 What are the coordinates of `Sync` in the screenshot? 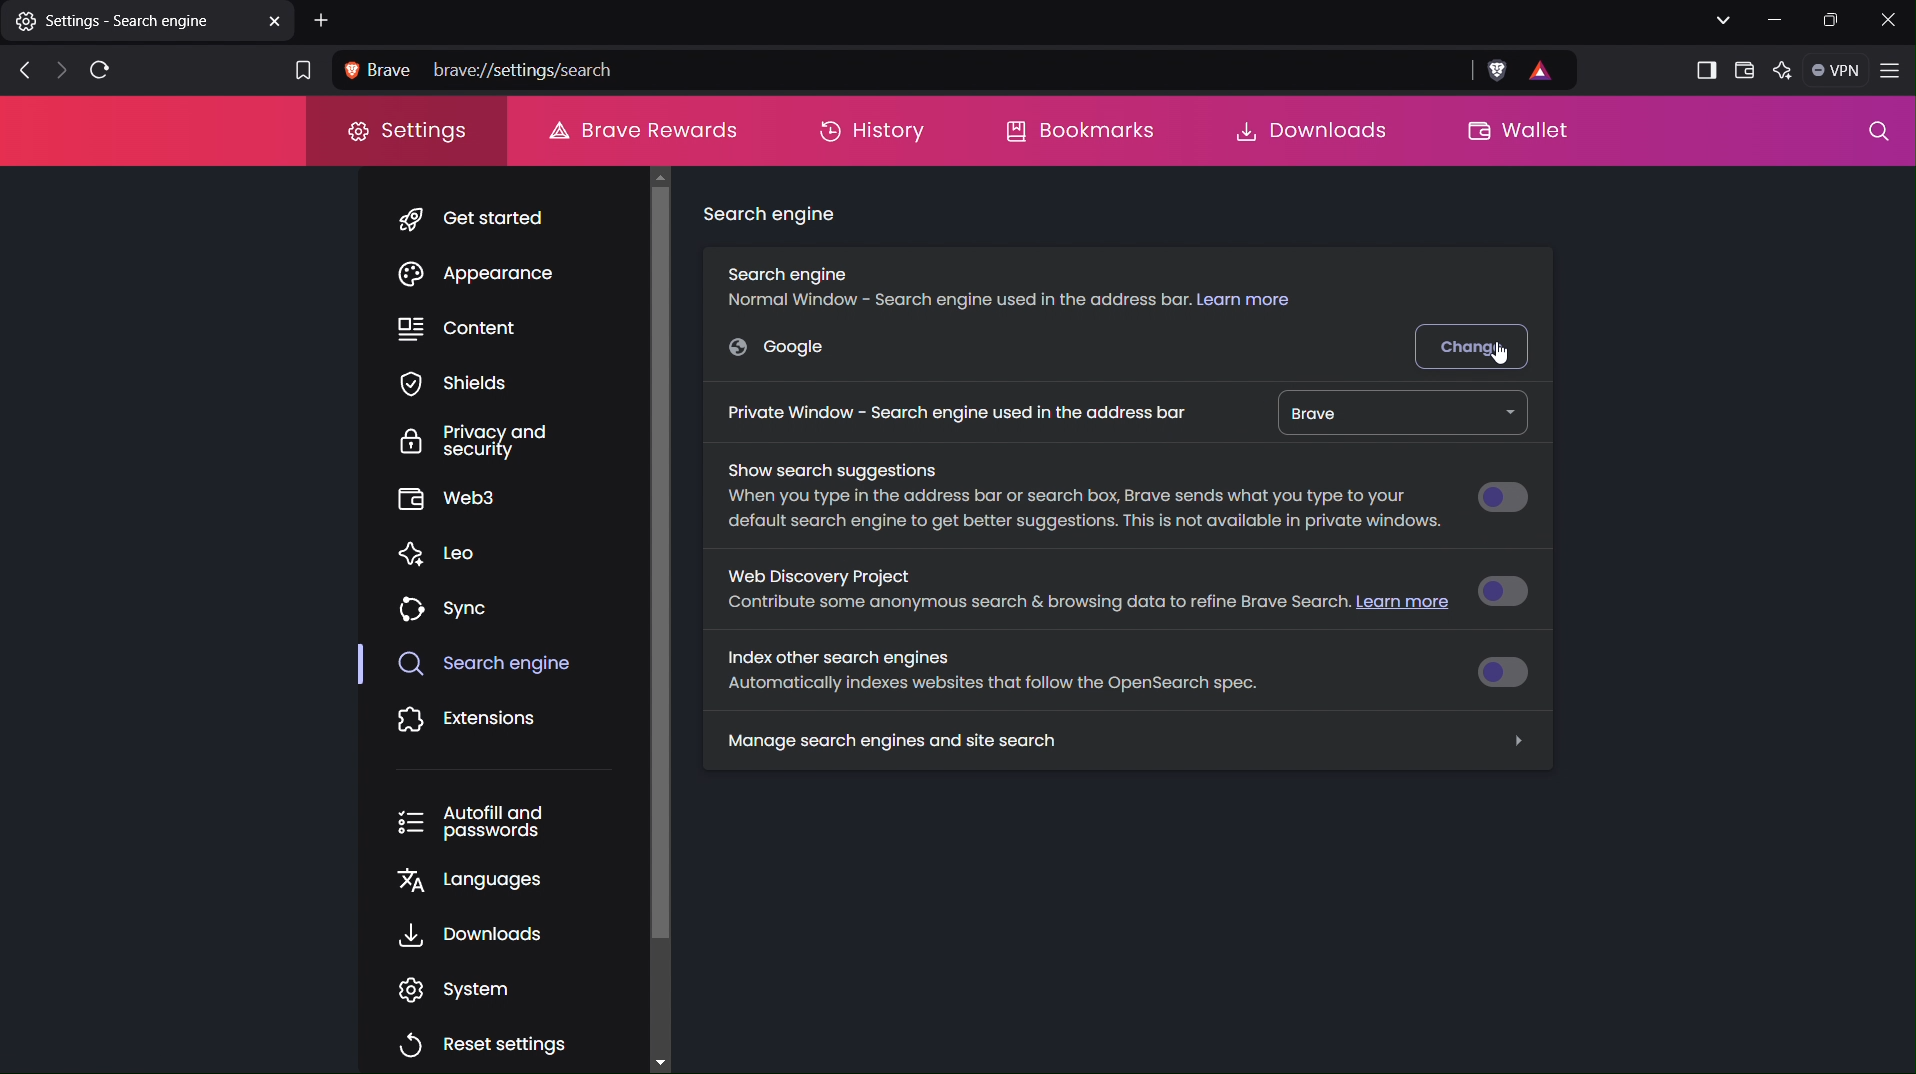 It's located at (446, 607).